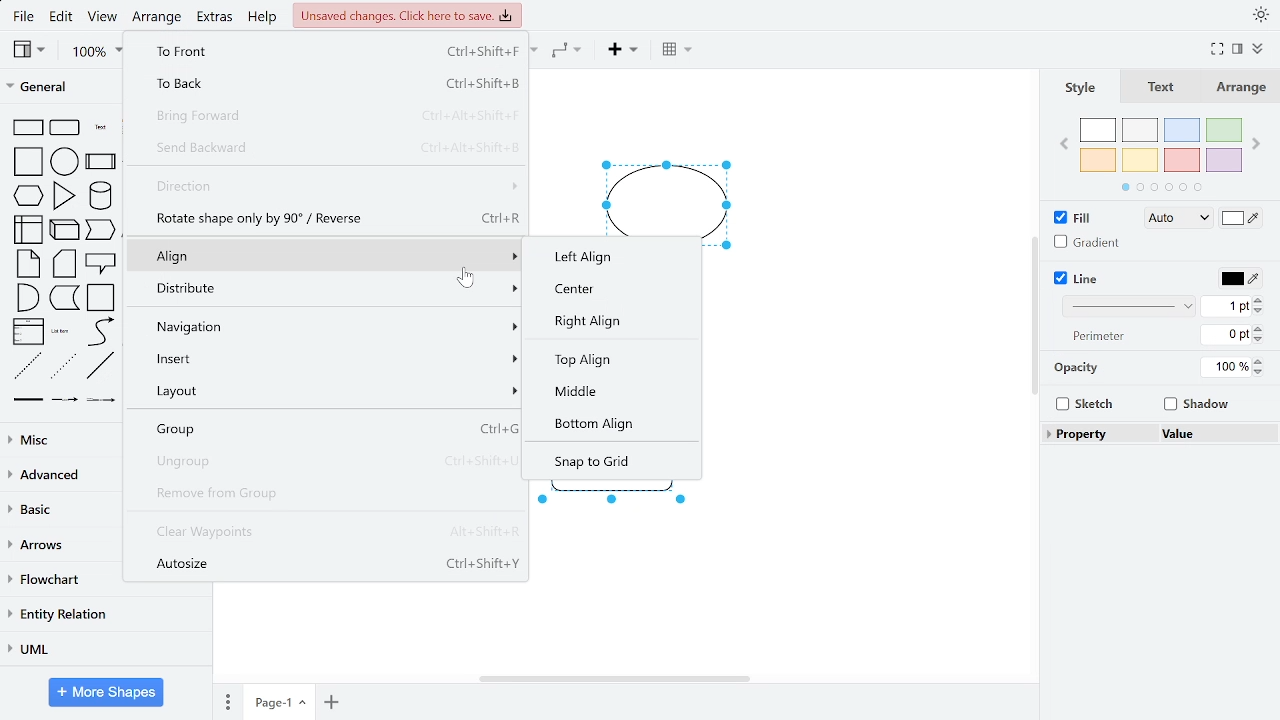 The image size is (1280, 720). I want to click on line style, so click(1126, 307).